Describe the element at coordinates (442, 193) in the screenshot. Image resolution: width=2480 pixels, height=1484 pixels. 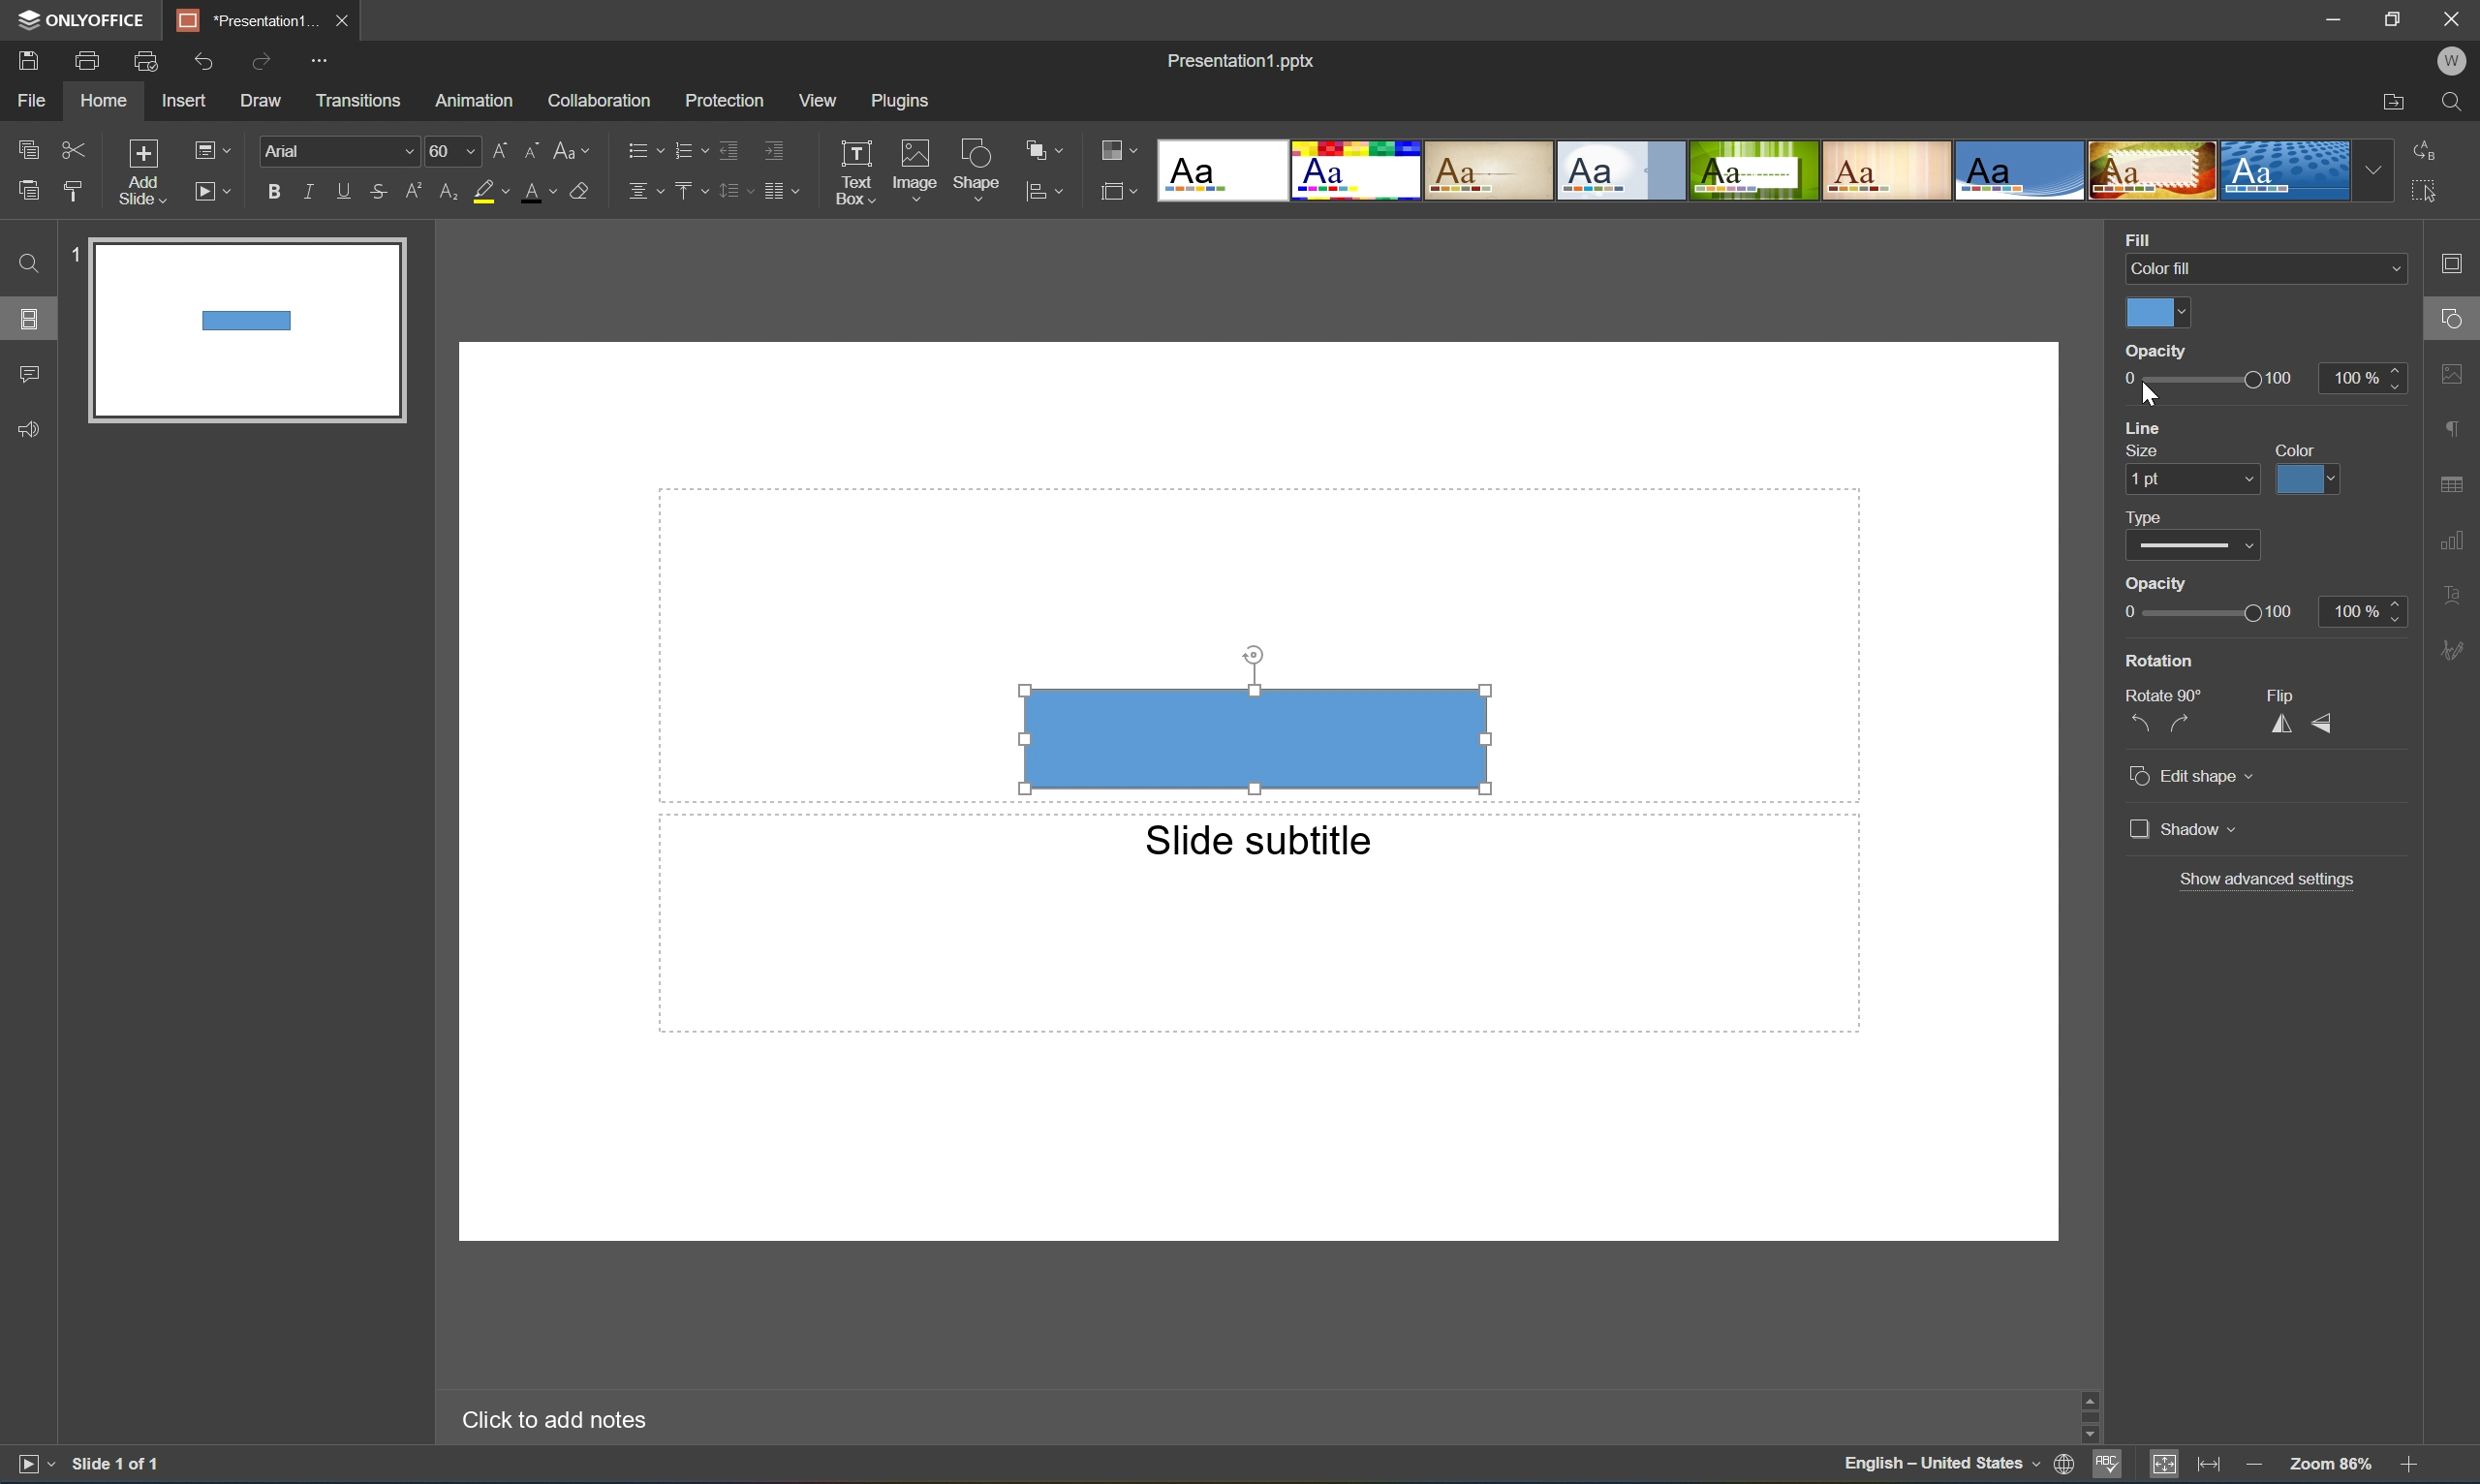
I see `Subscript` at that location.